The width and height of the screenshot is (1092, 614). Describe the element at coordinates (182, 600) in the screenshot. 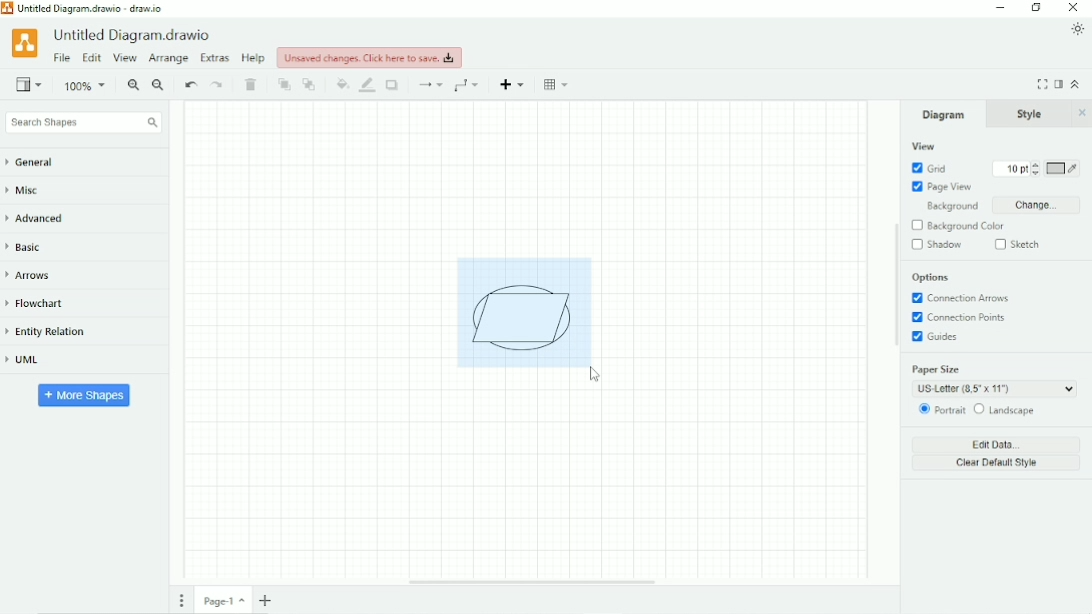

I see `Pages` at that location.